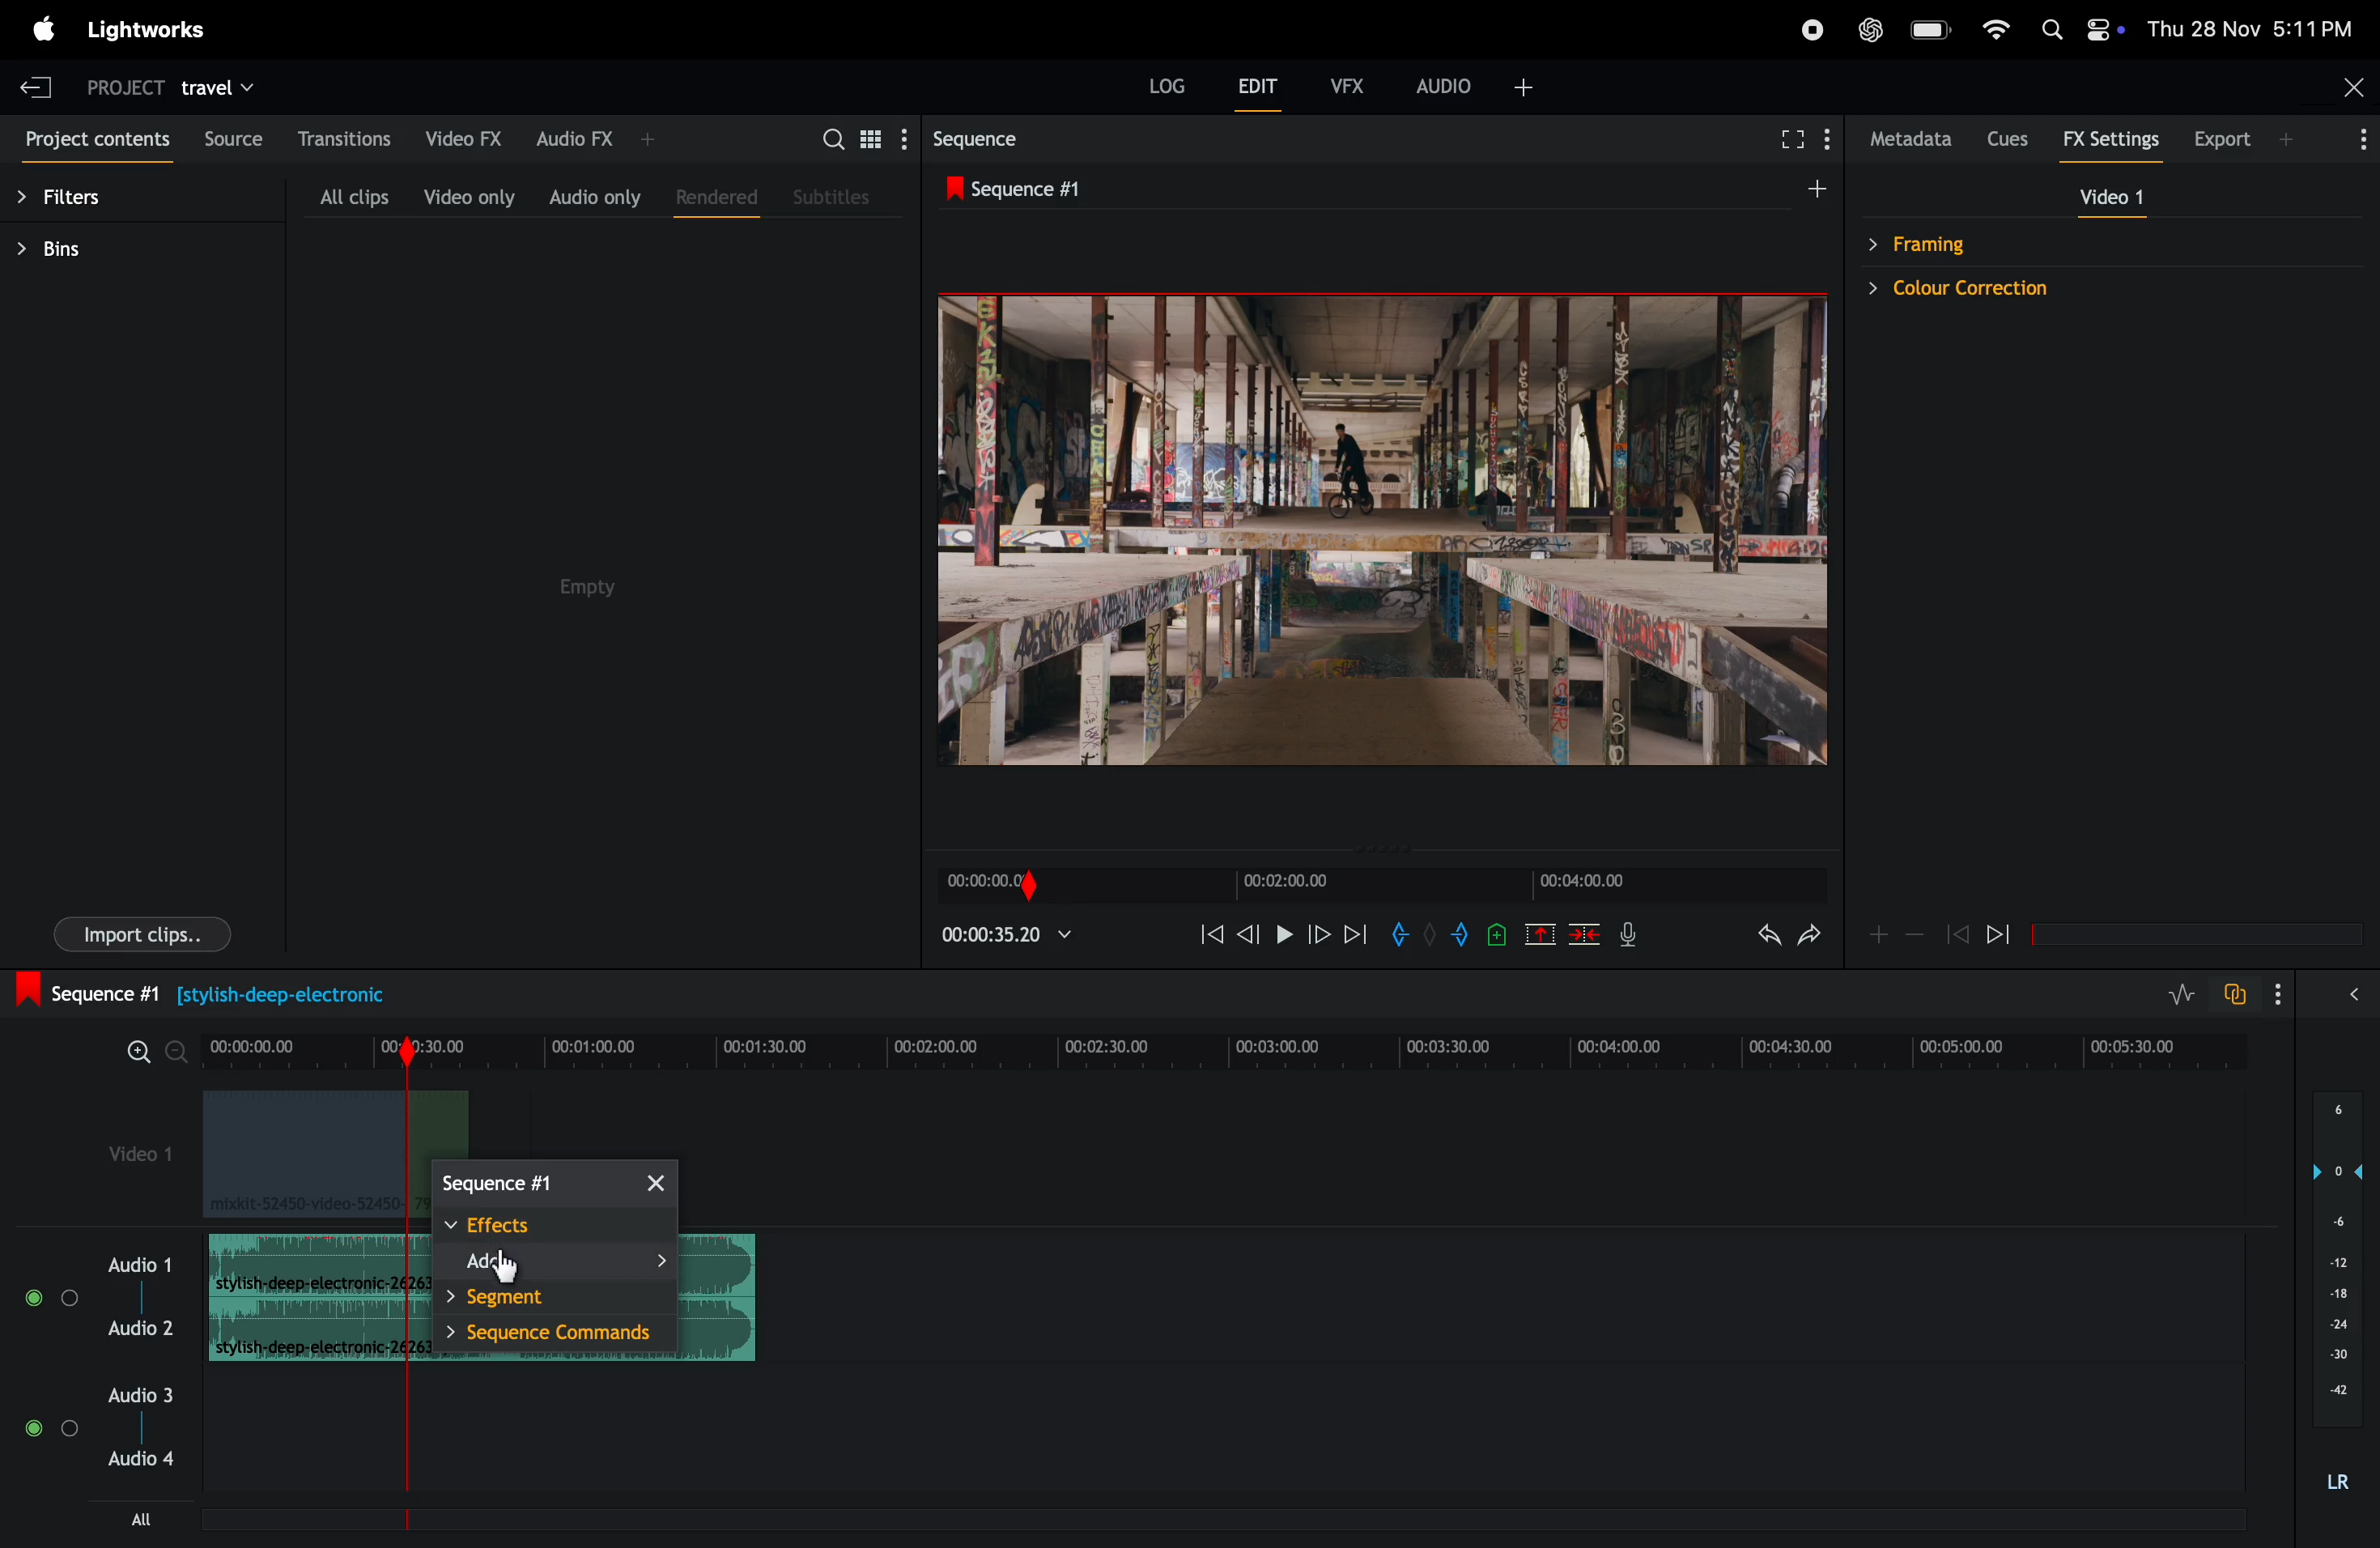 This screenshot has width=2380, height=1548. Describe the element at coordinates (94, 143) in the screenshot. I see `project contents` at that location.